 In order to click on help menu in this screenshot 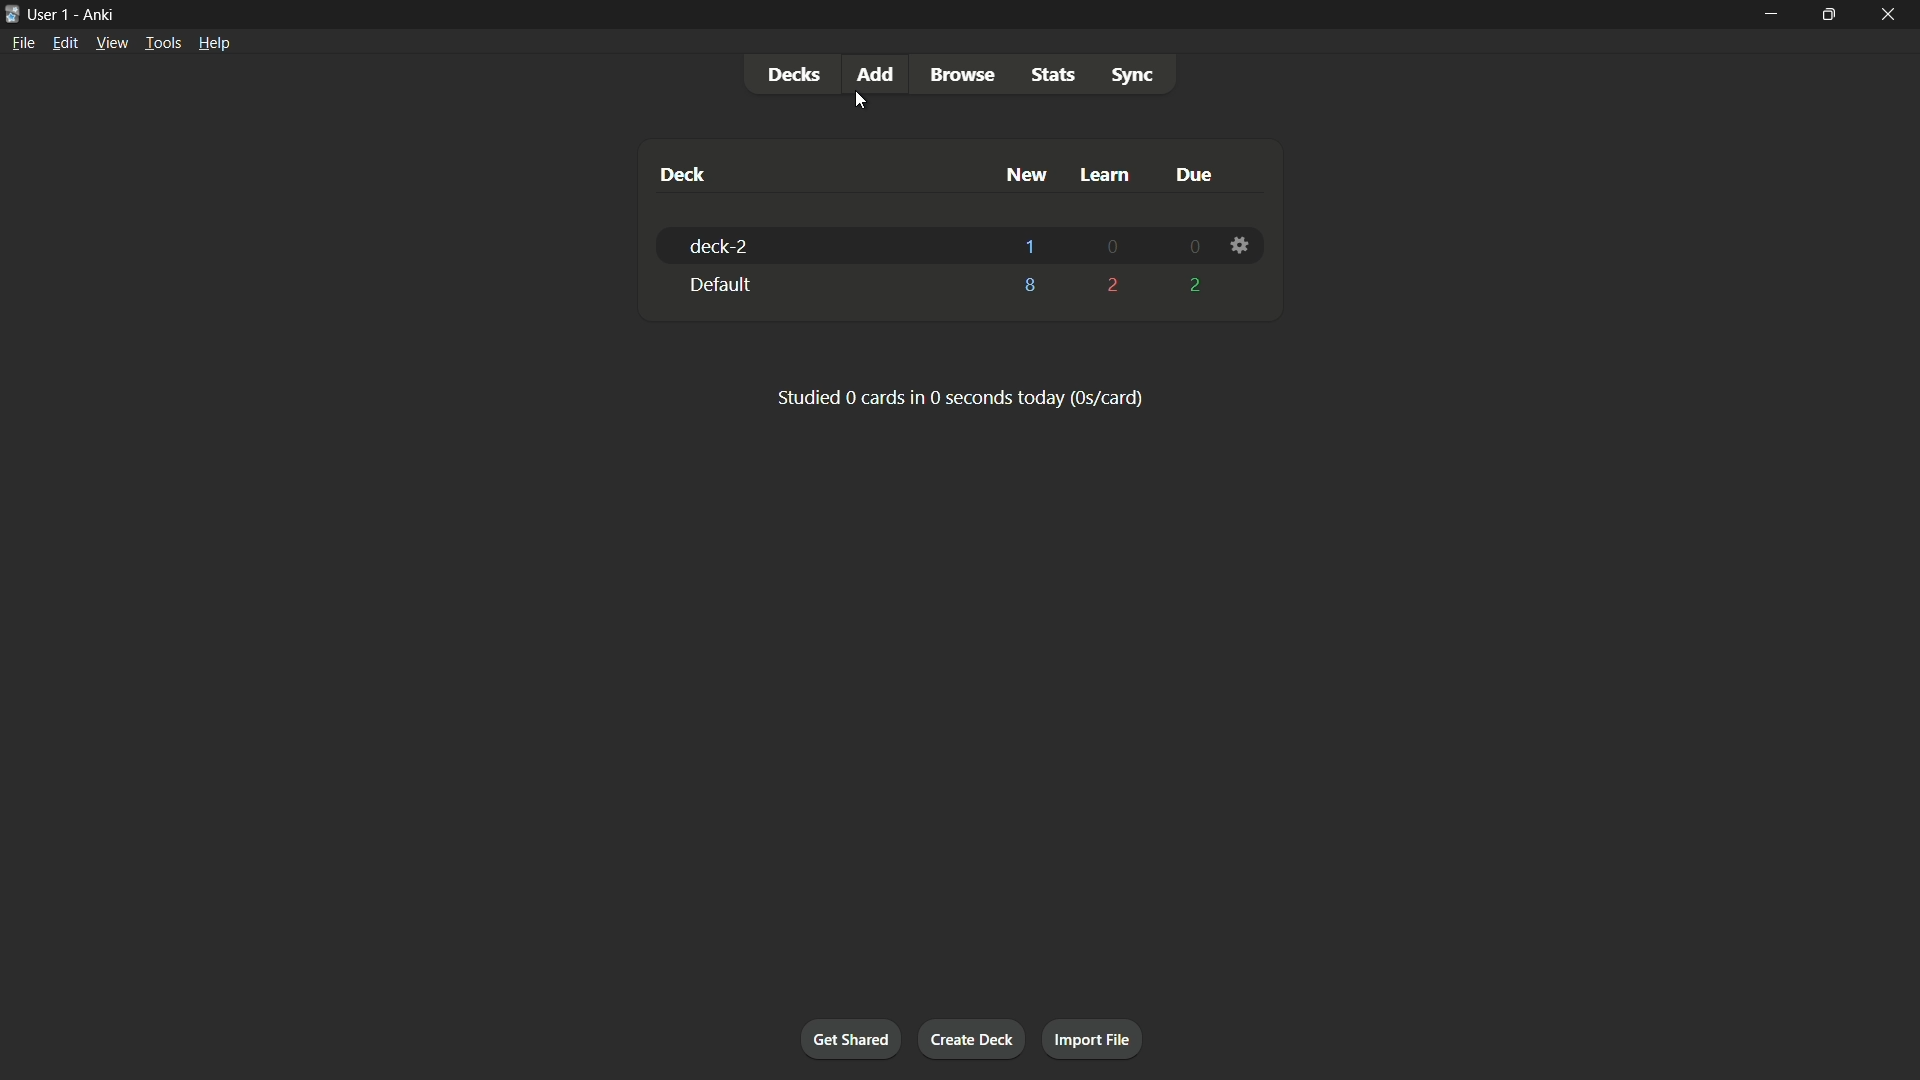, I will do `click(215, 42)`.